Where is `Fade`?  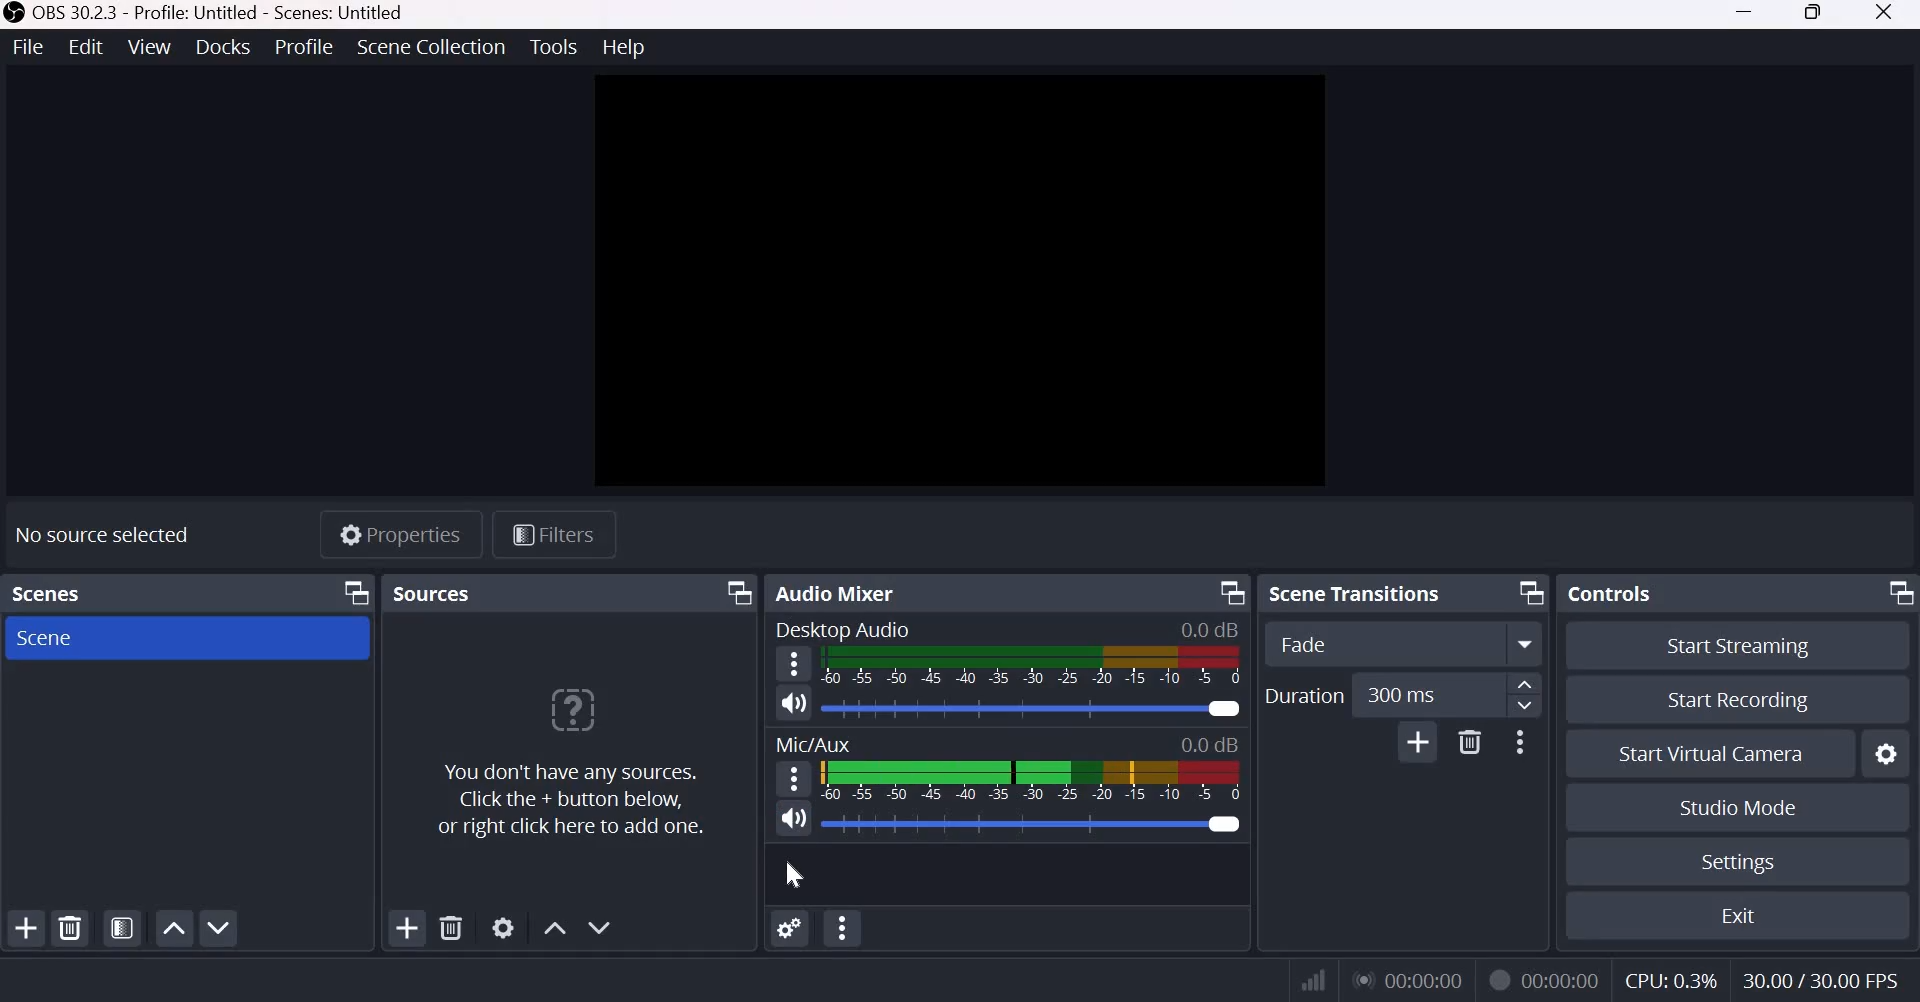 Fade is located at coordinates (1384, 643).